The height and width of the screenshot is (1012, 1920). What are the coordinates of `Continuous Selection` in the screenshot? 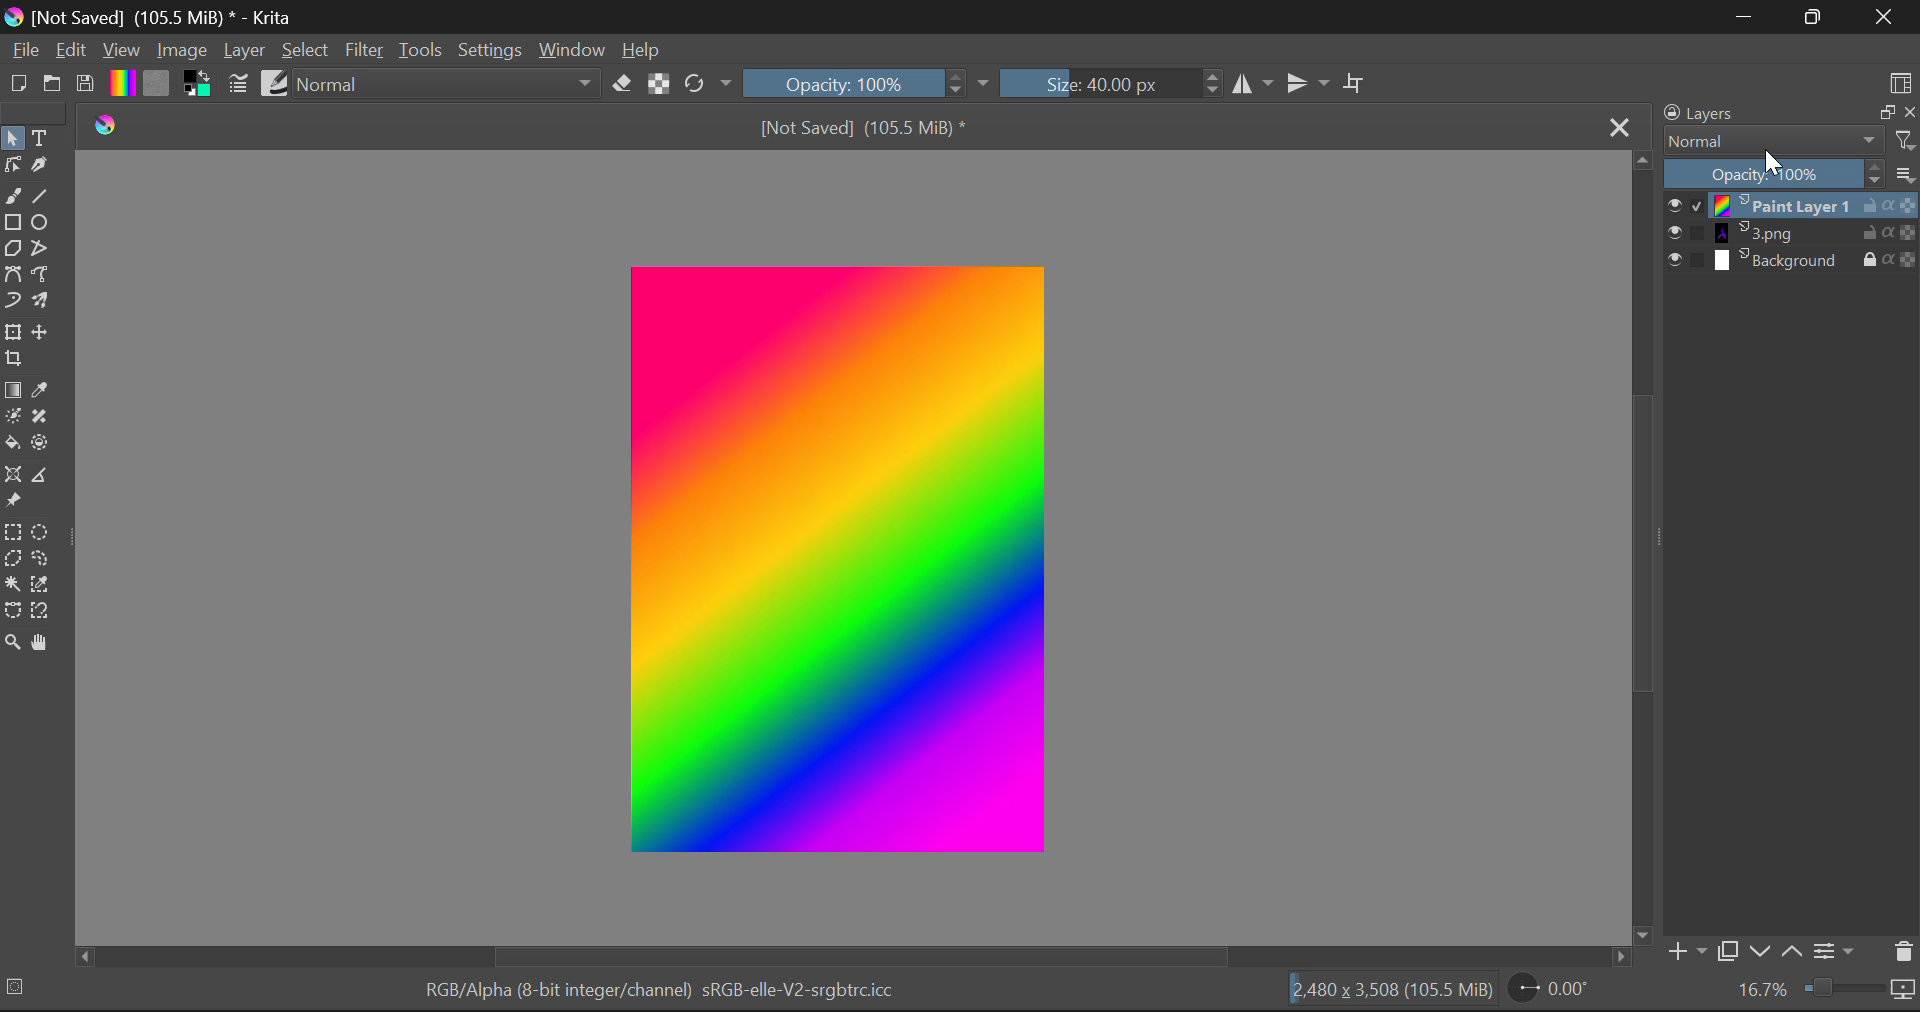 It's located at (13, 586).